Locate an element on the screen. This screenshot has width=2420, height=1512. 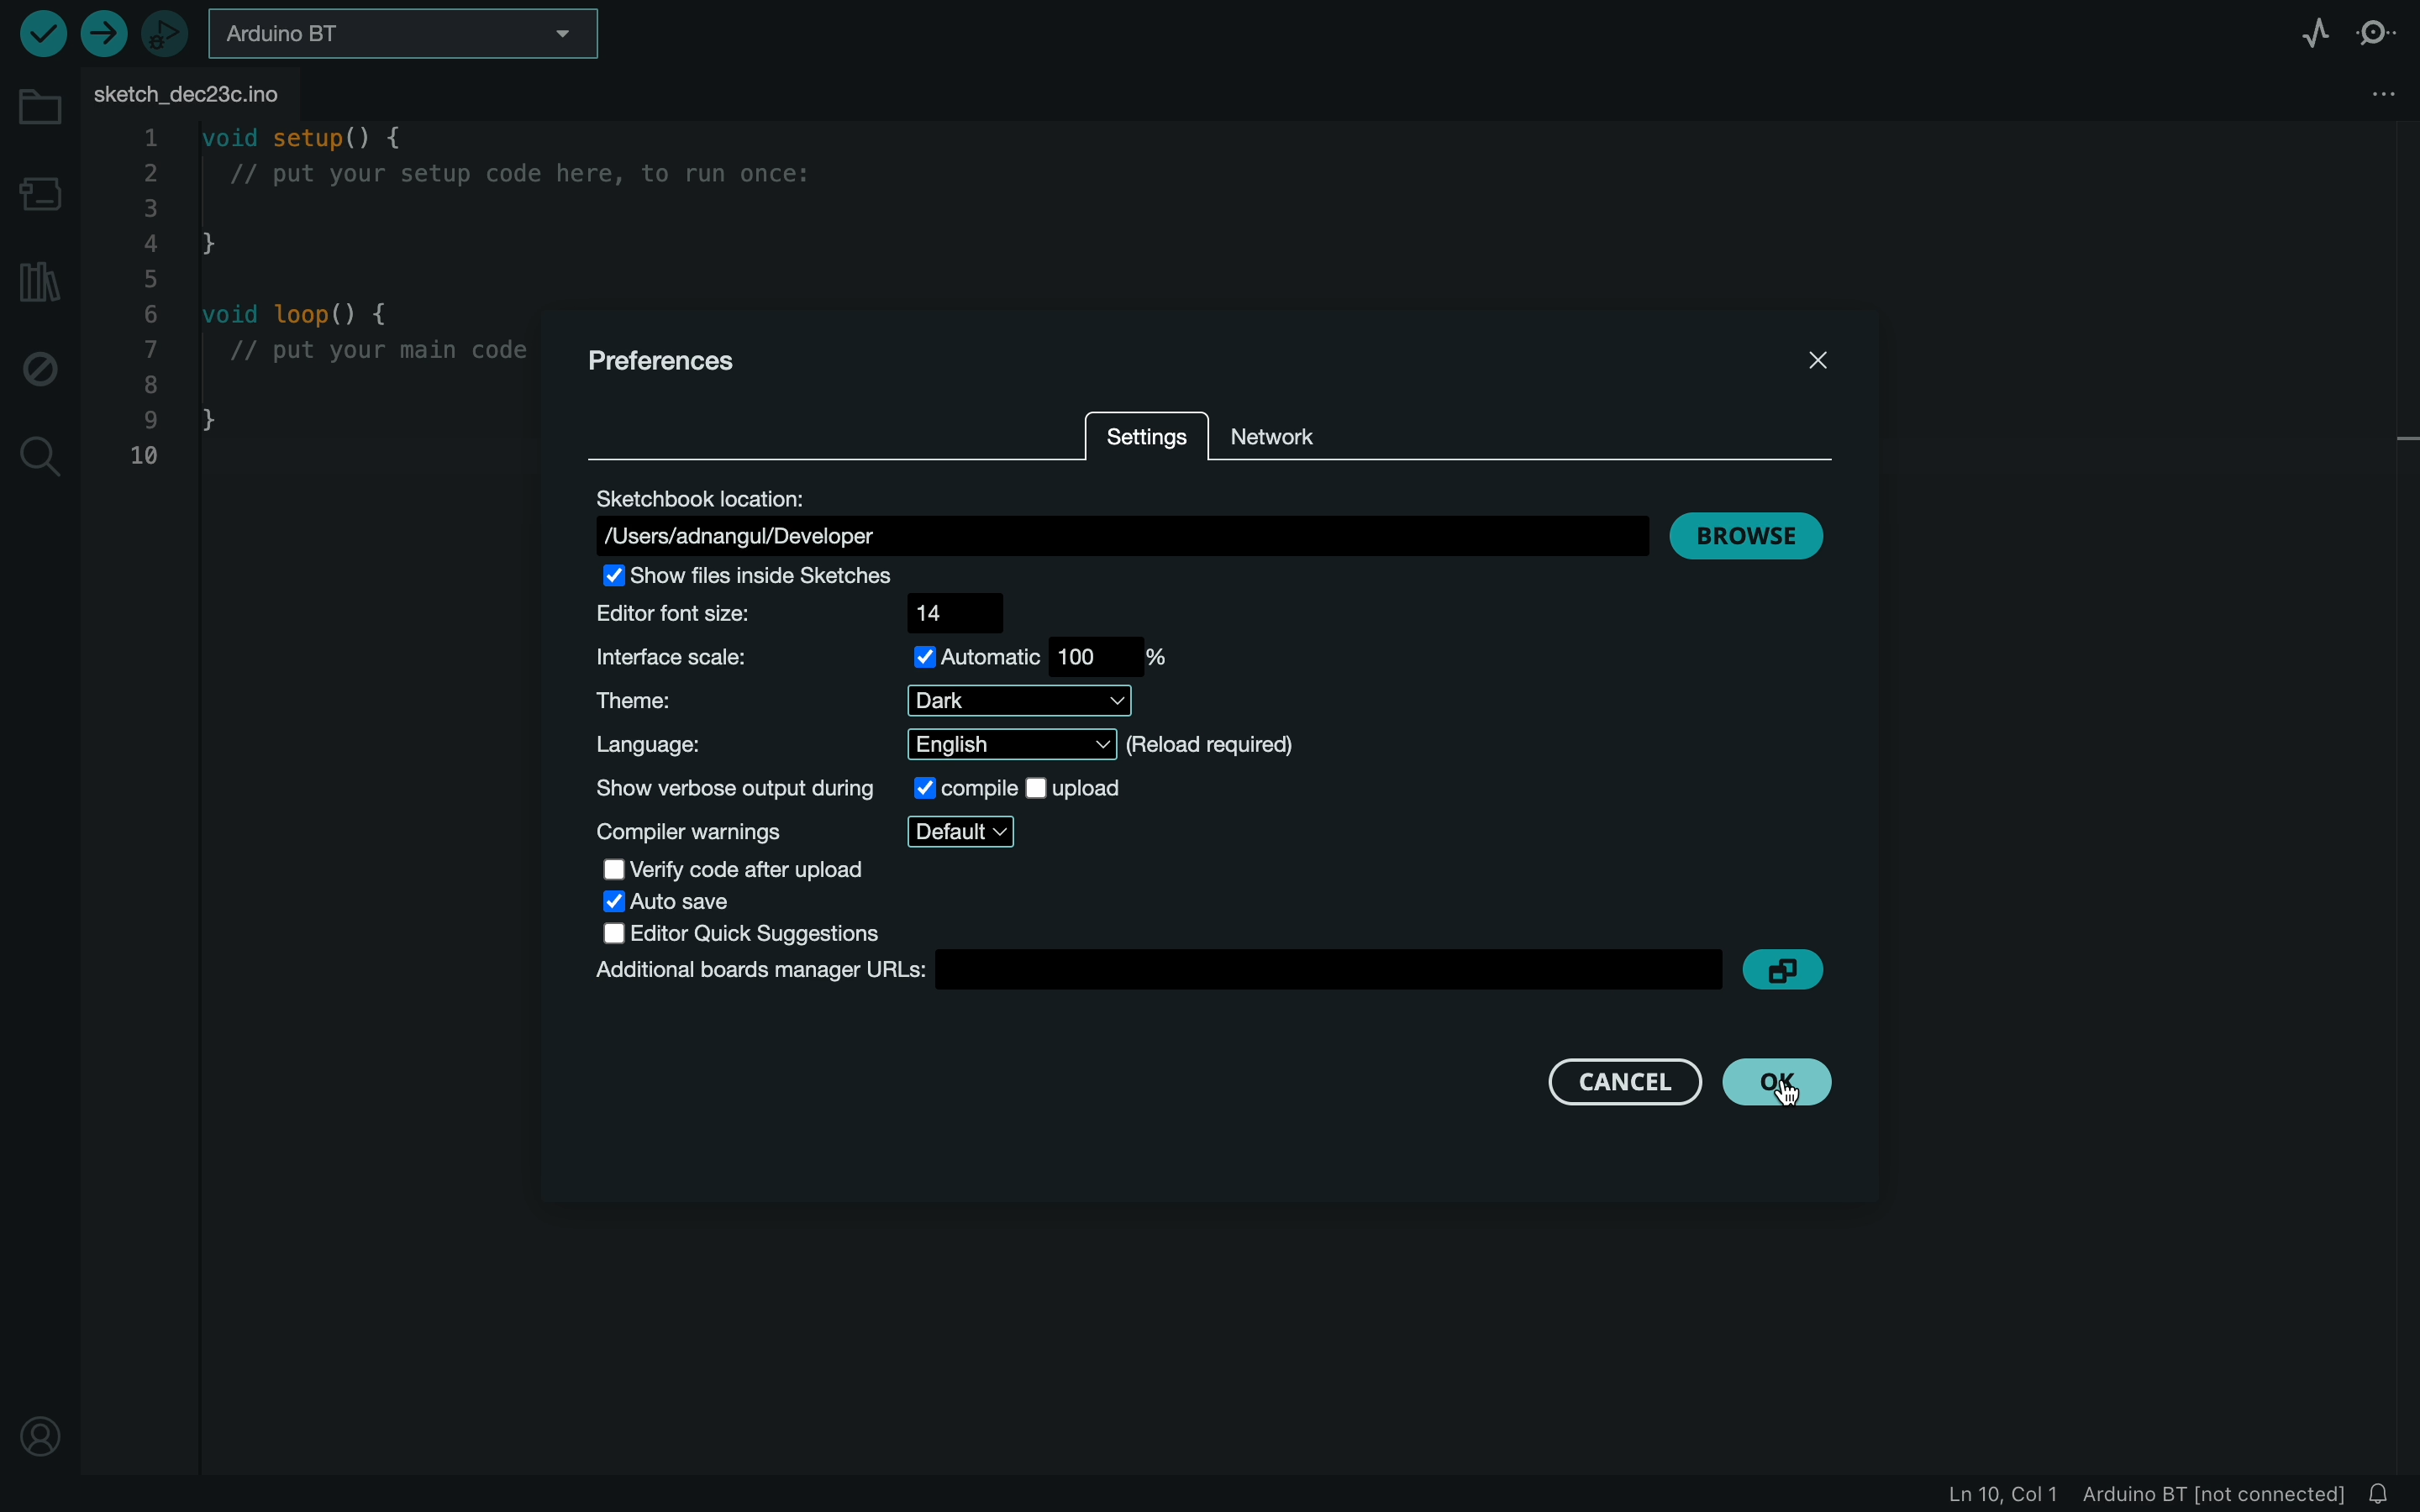
cursor is located at coordinates (1802, 1090).